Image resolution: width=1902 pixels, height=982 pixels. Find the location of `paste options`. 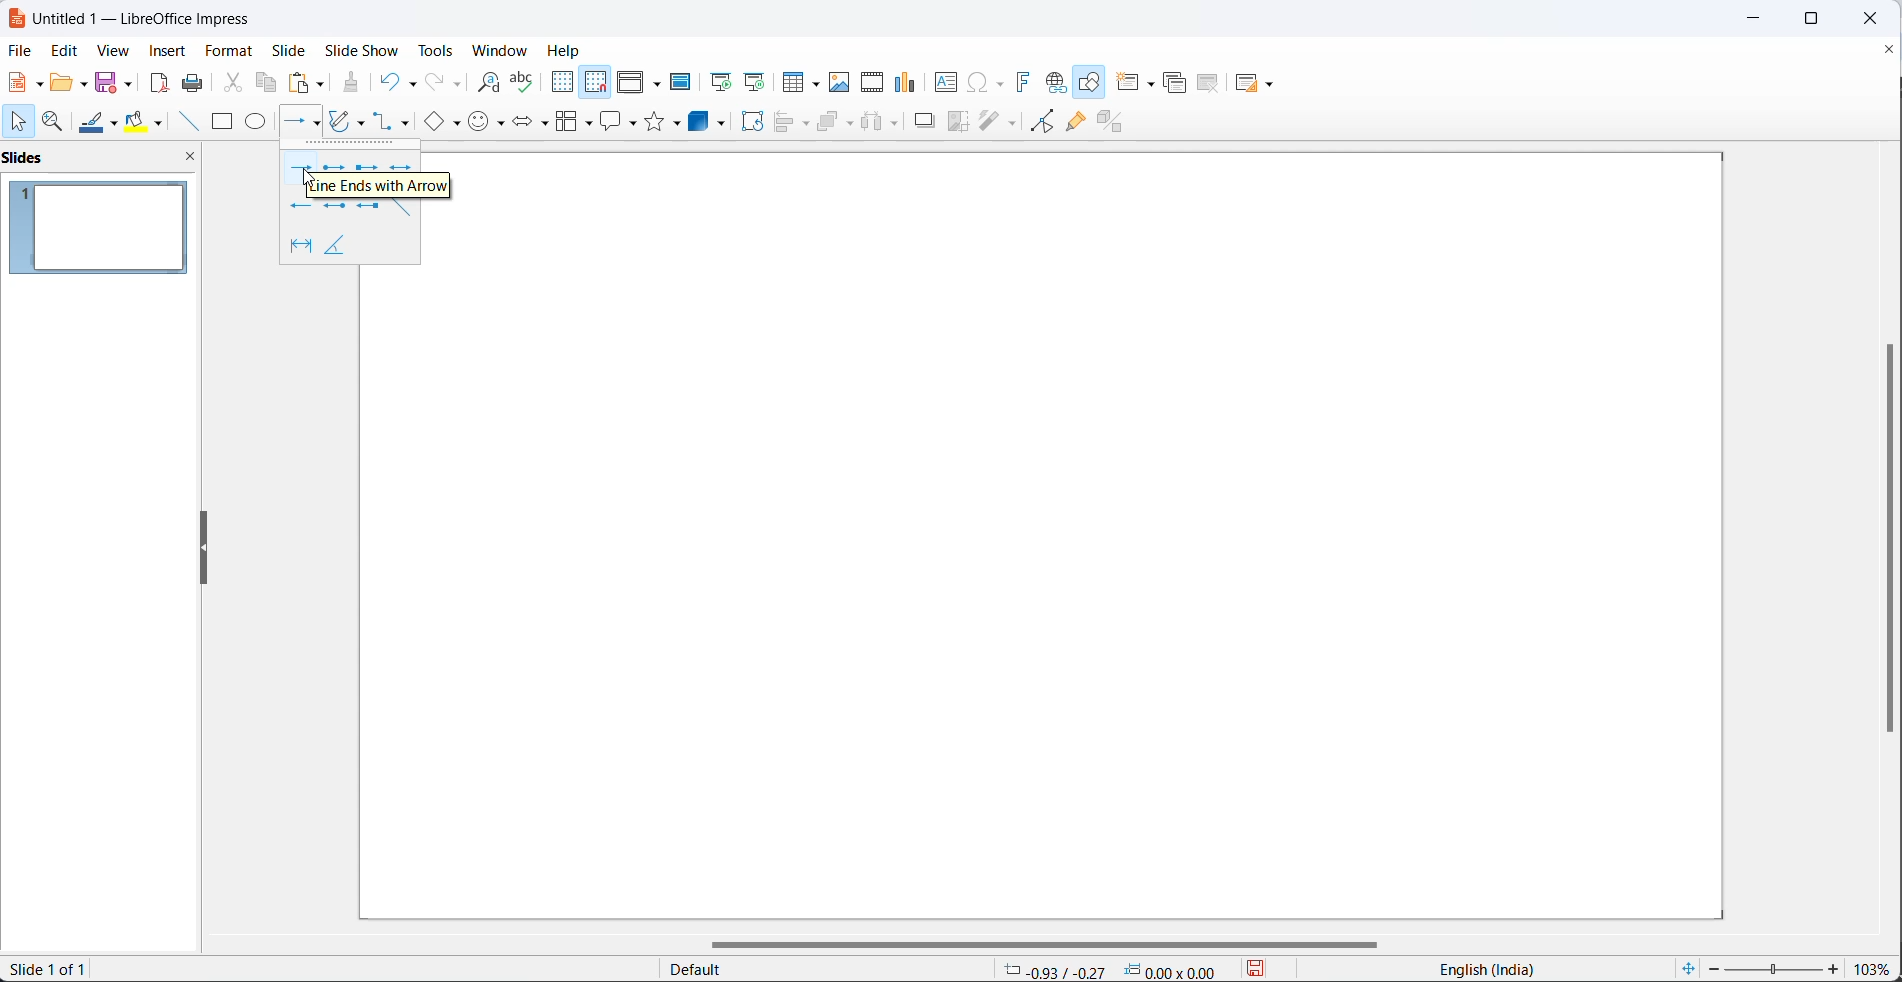

paste options is located at coordinates (307, 83).